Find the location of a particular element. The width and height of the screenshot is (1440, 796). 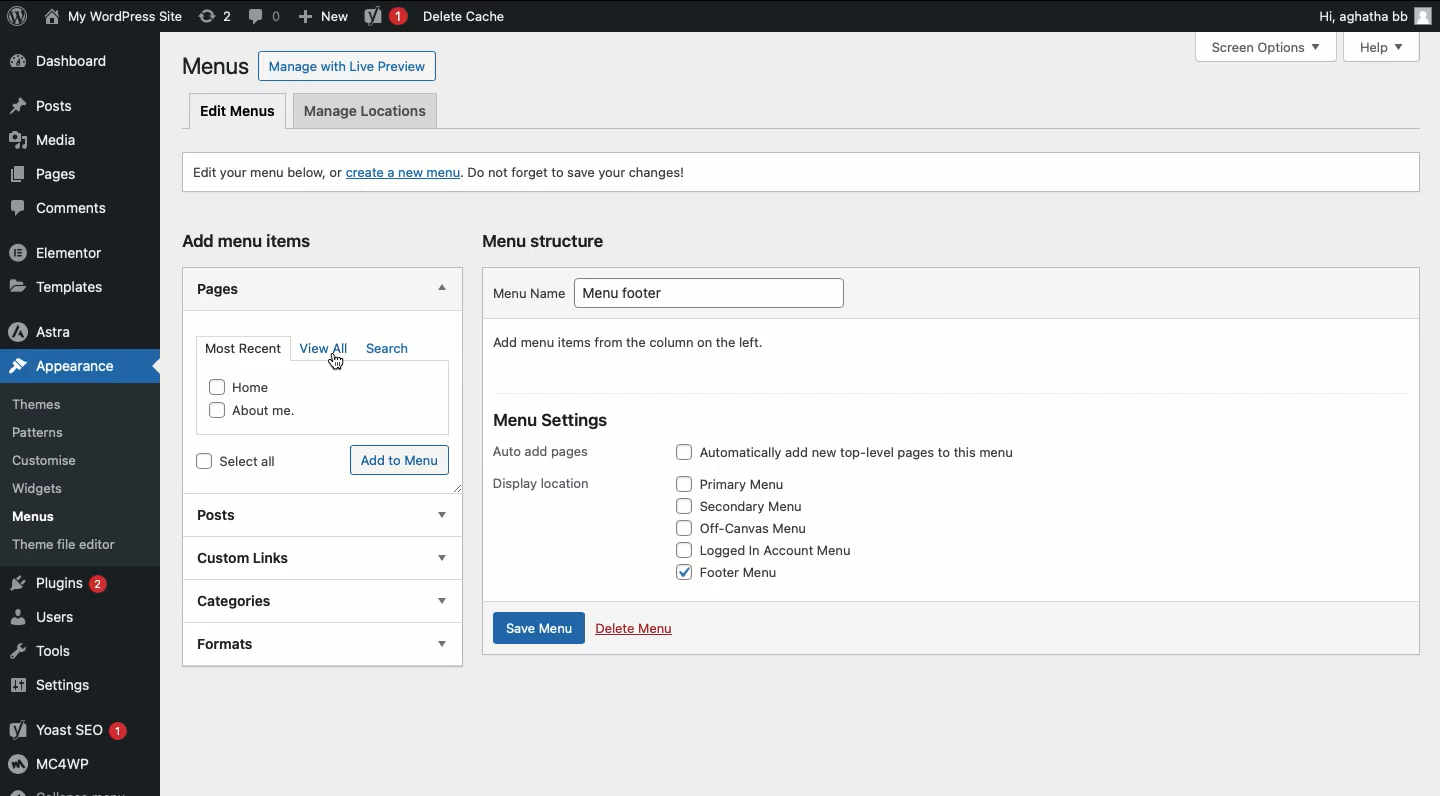

Check box is located at coordinates (679, 528).